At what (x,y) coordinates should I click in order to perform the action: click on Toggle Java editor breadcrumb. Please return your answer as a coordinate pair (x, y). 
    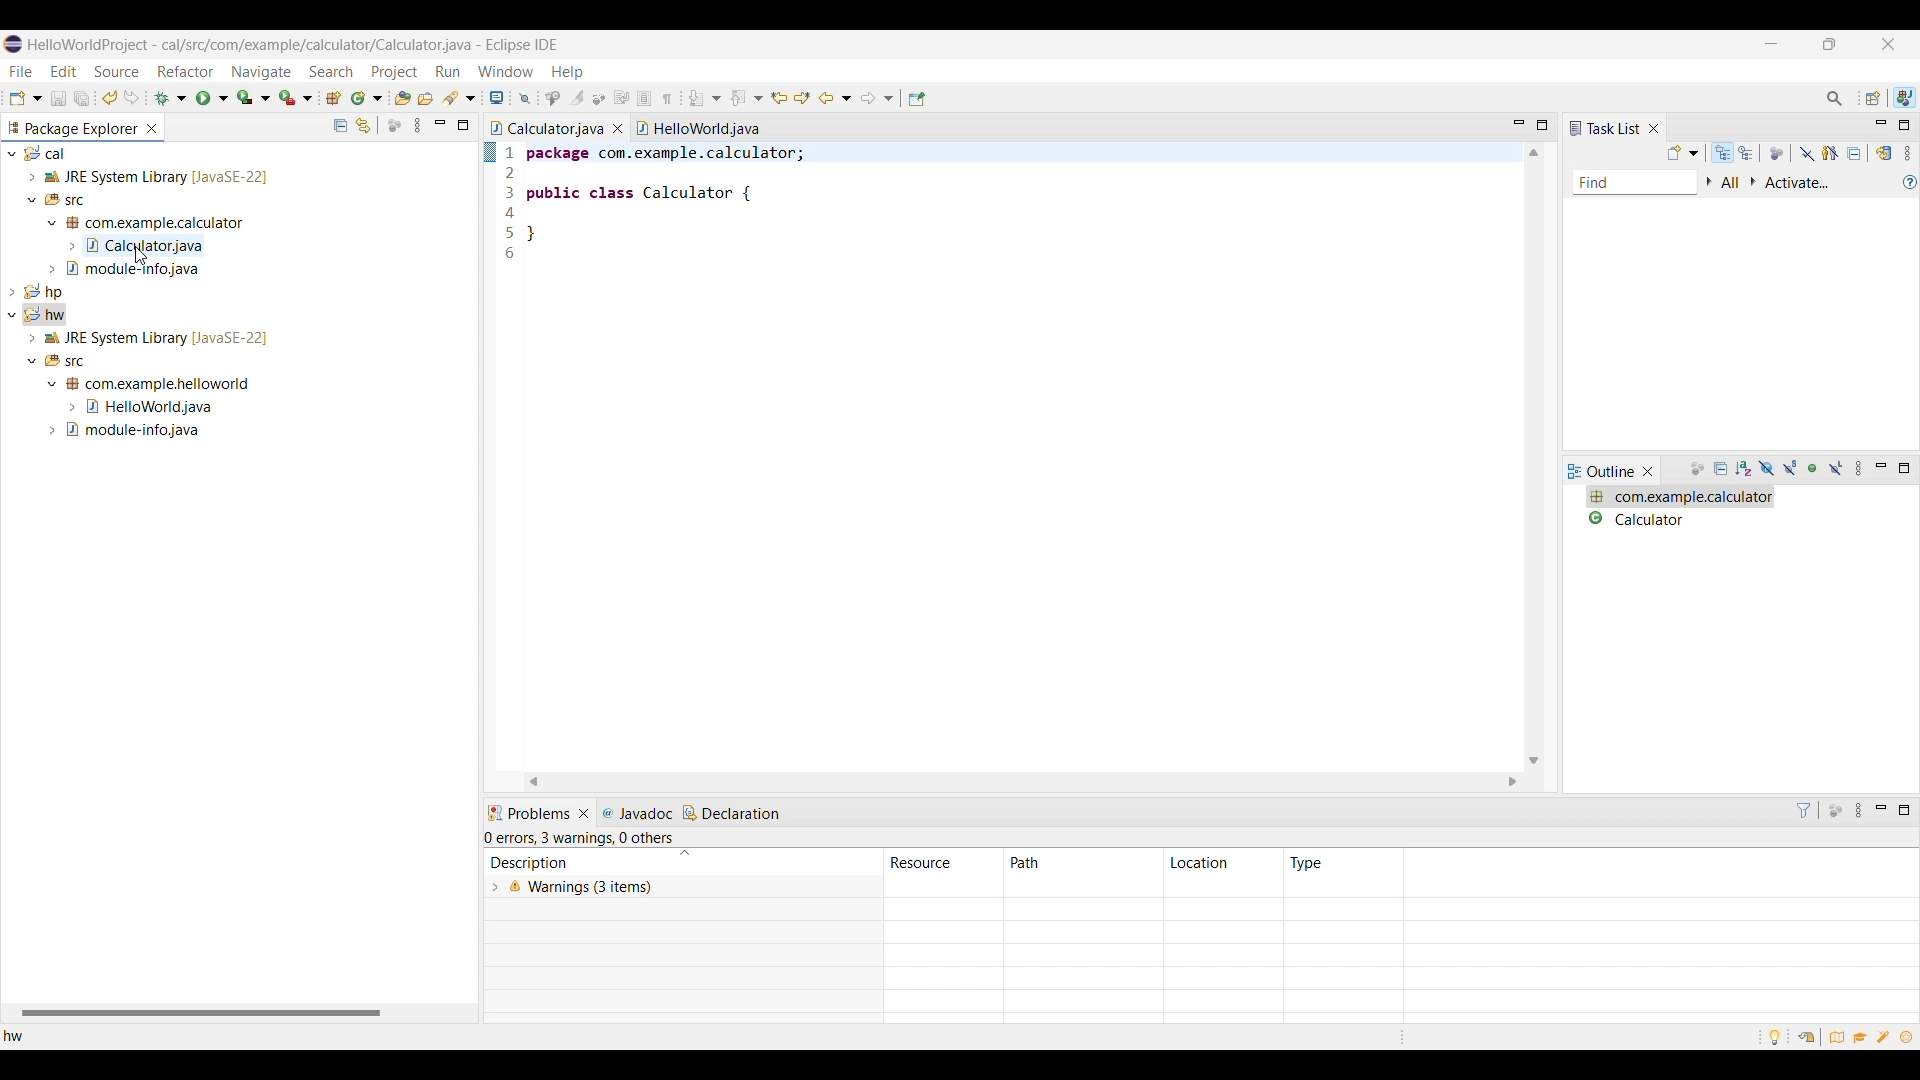
    Looking at the image, I should click on (553, 99).